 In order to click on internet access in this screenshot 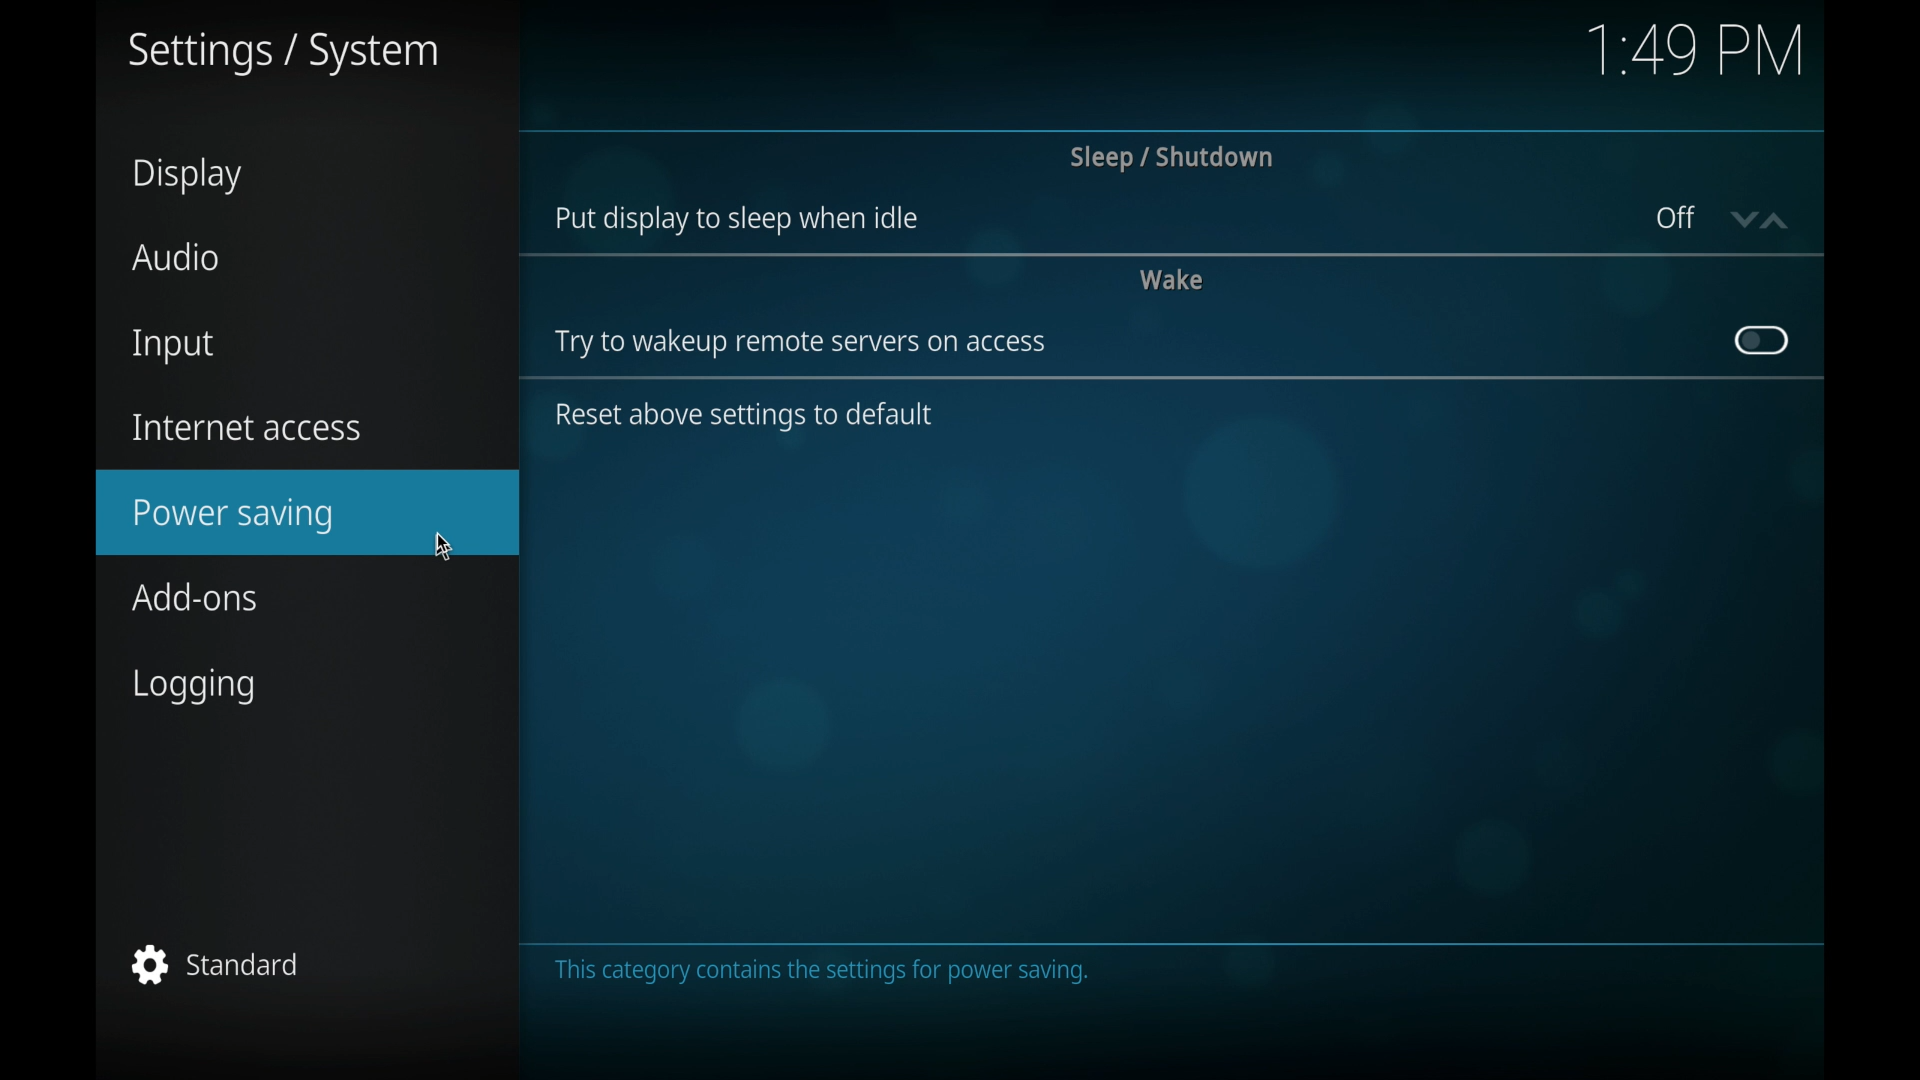, I will do `click(246, 426)`.